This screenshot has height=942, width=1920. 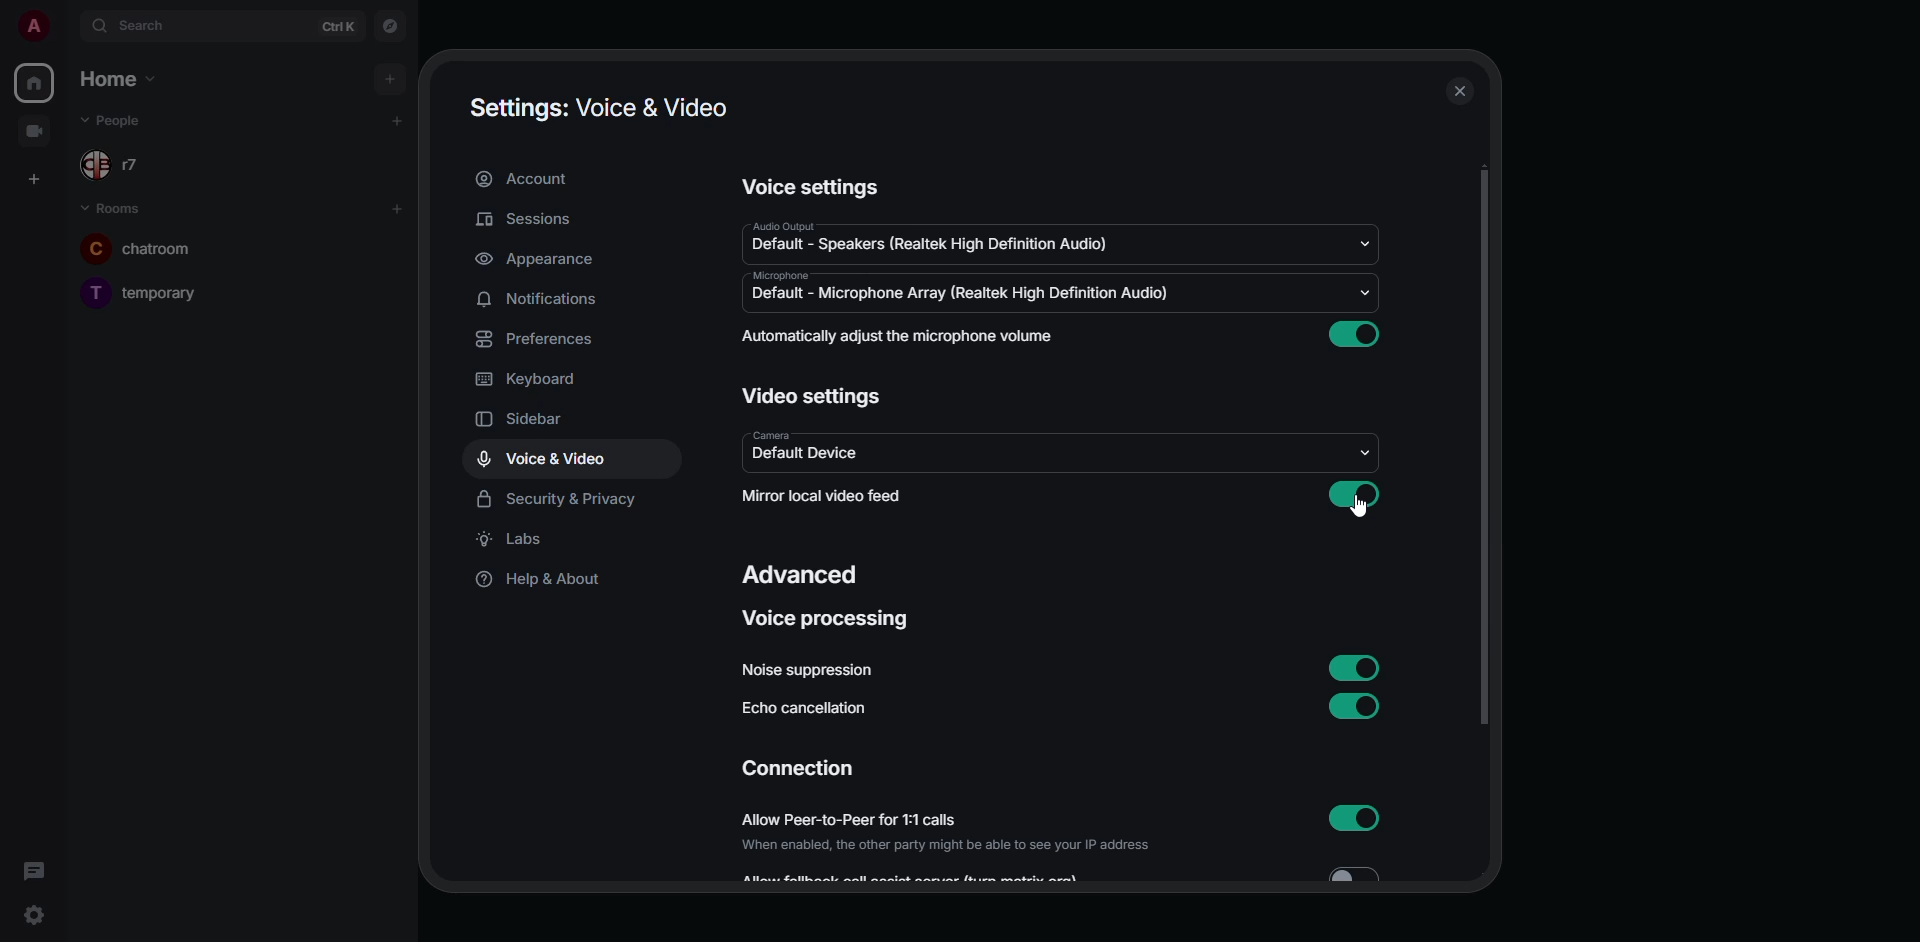 I want to click on Allow feedback, so click(x=918, y=877).